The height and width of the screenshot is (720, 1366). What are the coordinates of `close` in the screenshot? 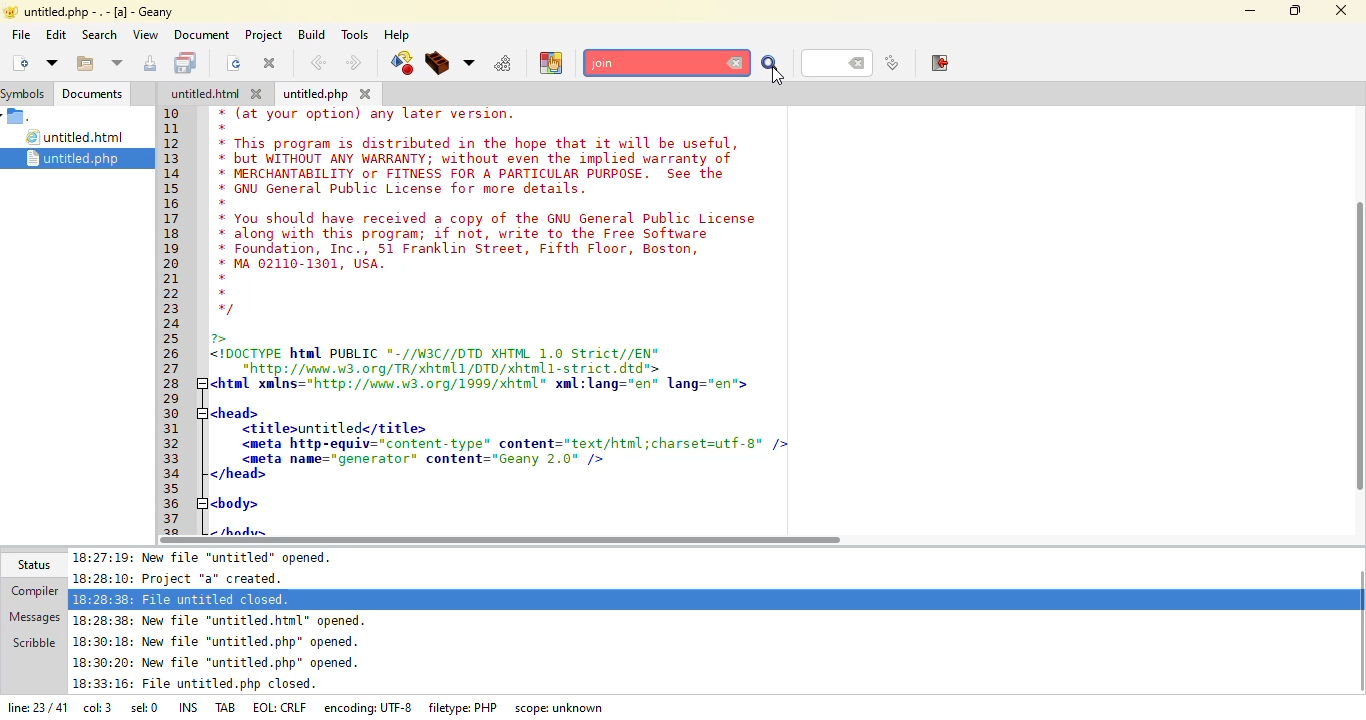 It's located at (270, 62).